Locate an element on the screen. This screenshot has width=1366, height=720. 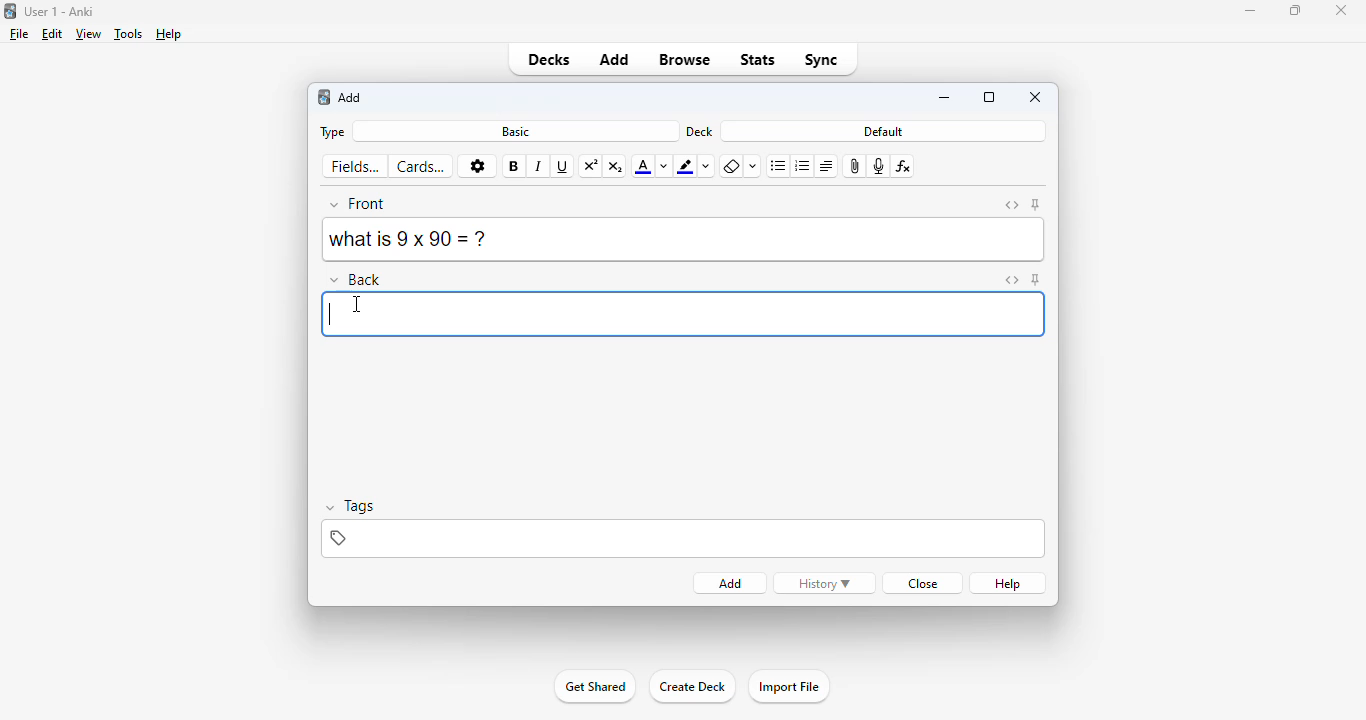
what is 9 x 90 = ? is located at coordinates (680, 239).